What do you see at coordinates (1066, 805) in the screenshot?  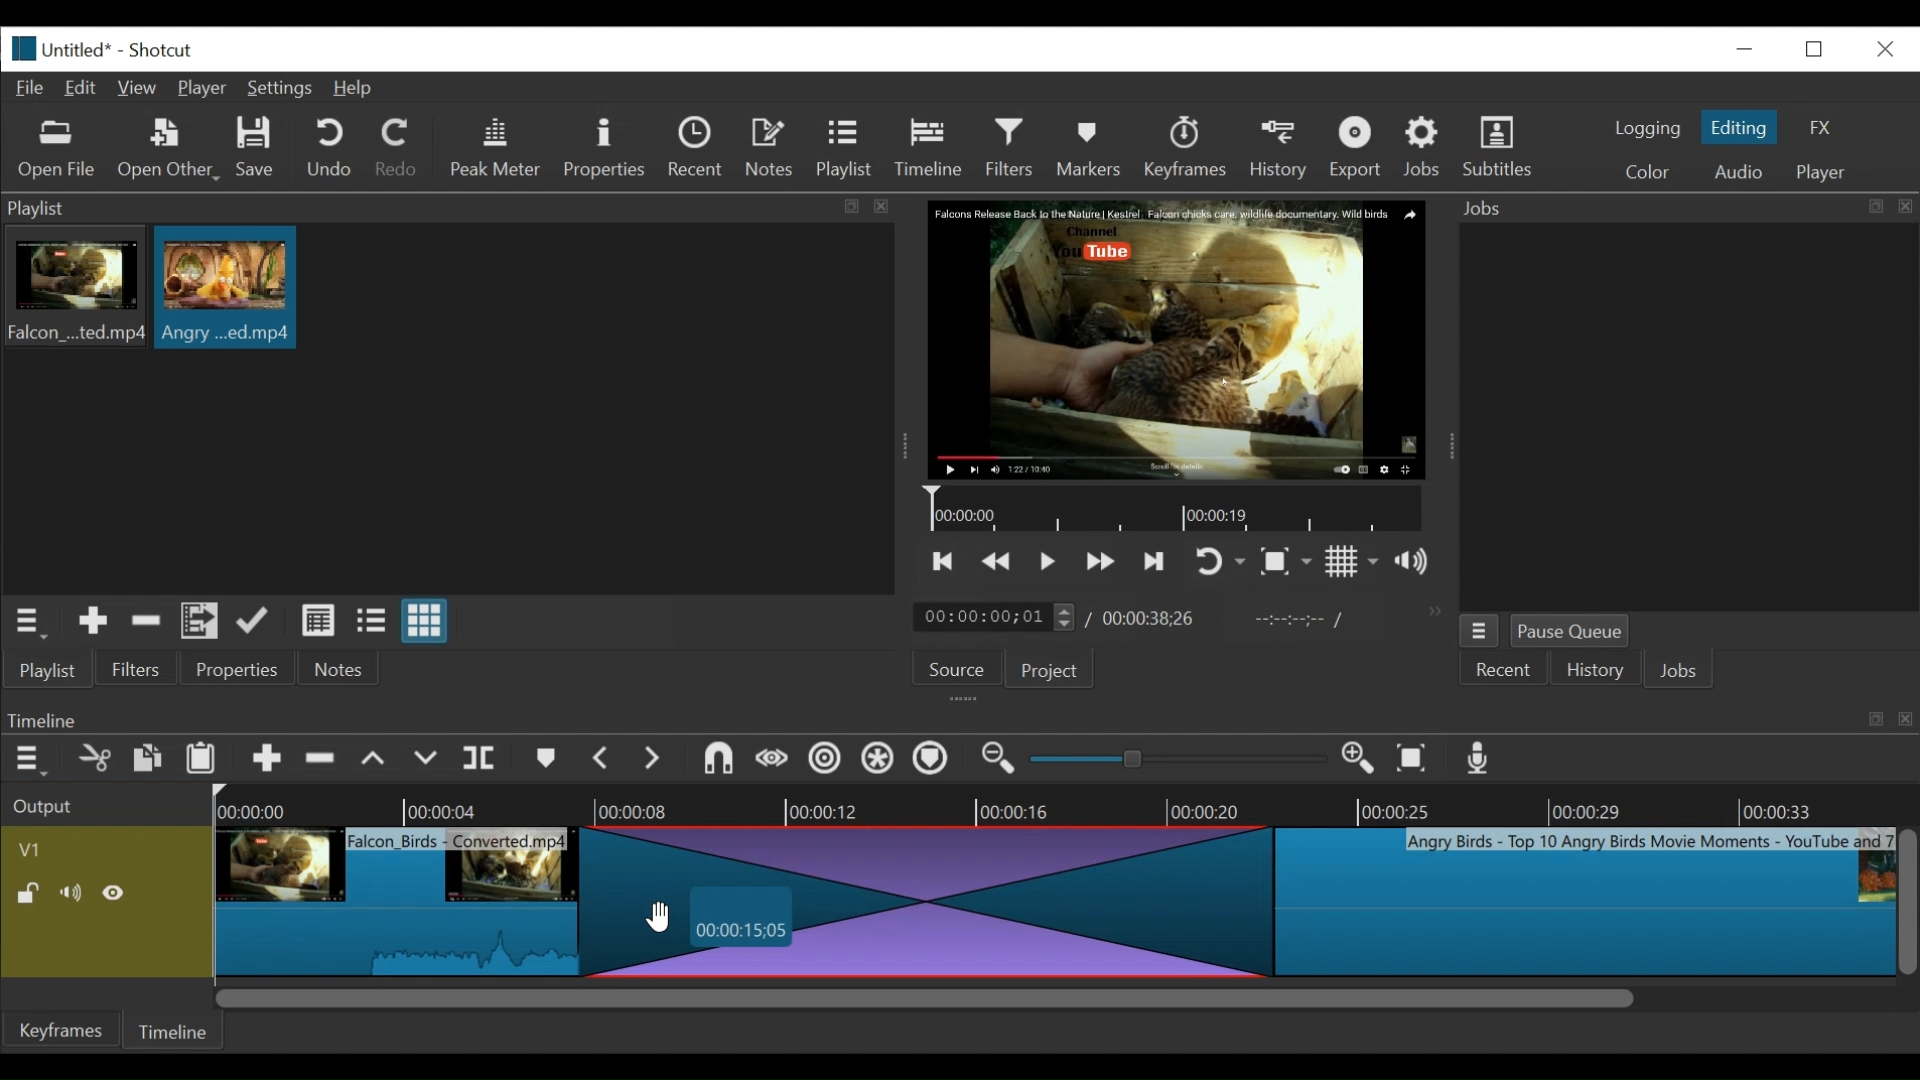 I see `Timeline` at bounding box center [1066, 805].